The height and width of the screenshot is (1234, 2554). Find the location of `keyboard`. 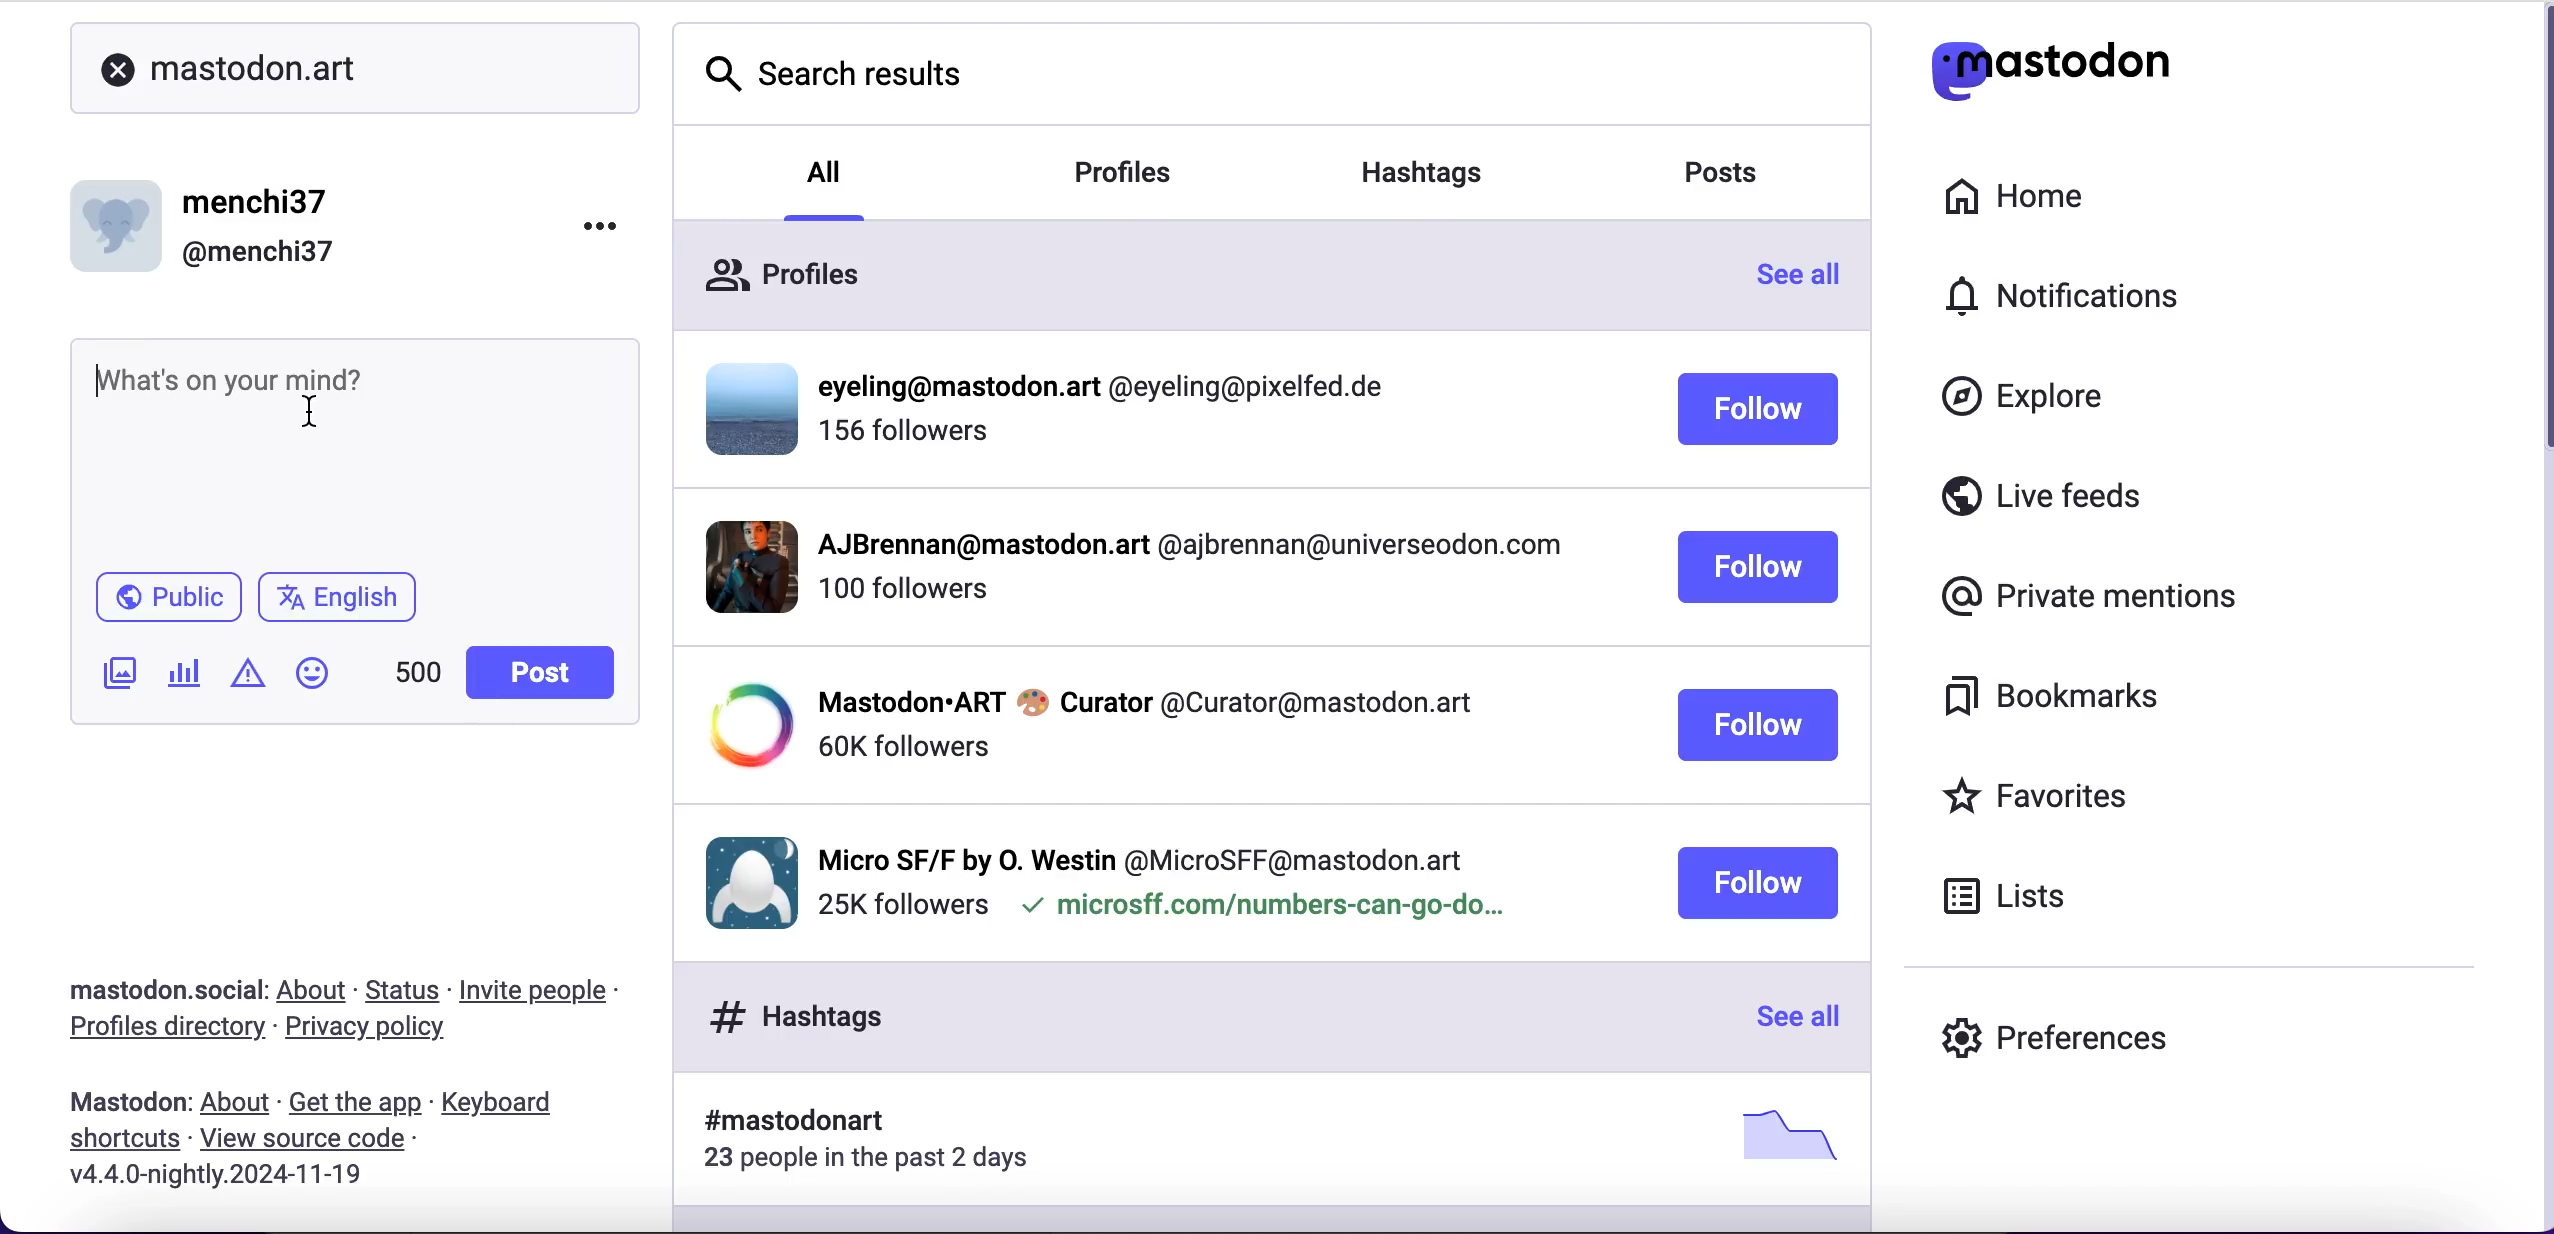

keyboard is located at coordinates (522, 1102).